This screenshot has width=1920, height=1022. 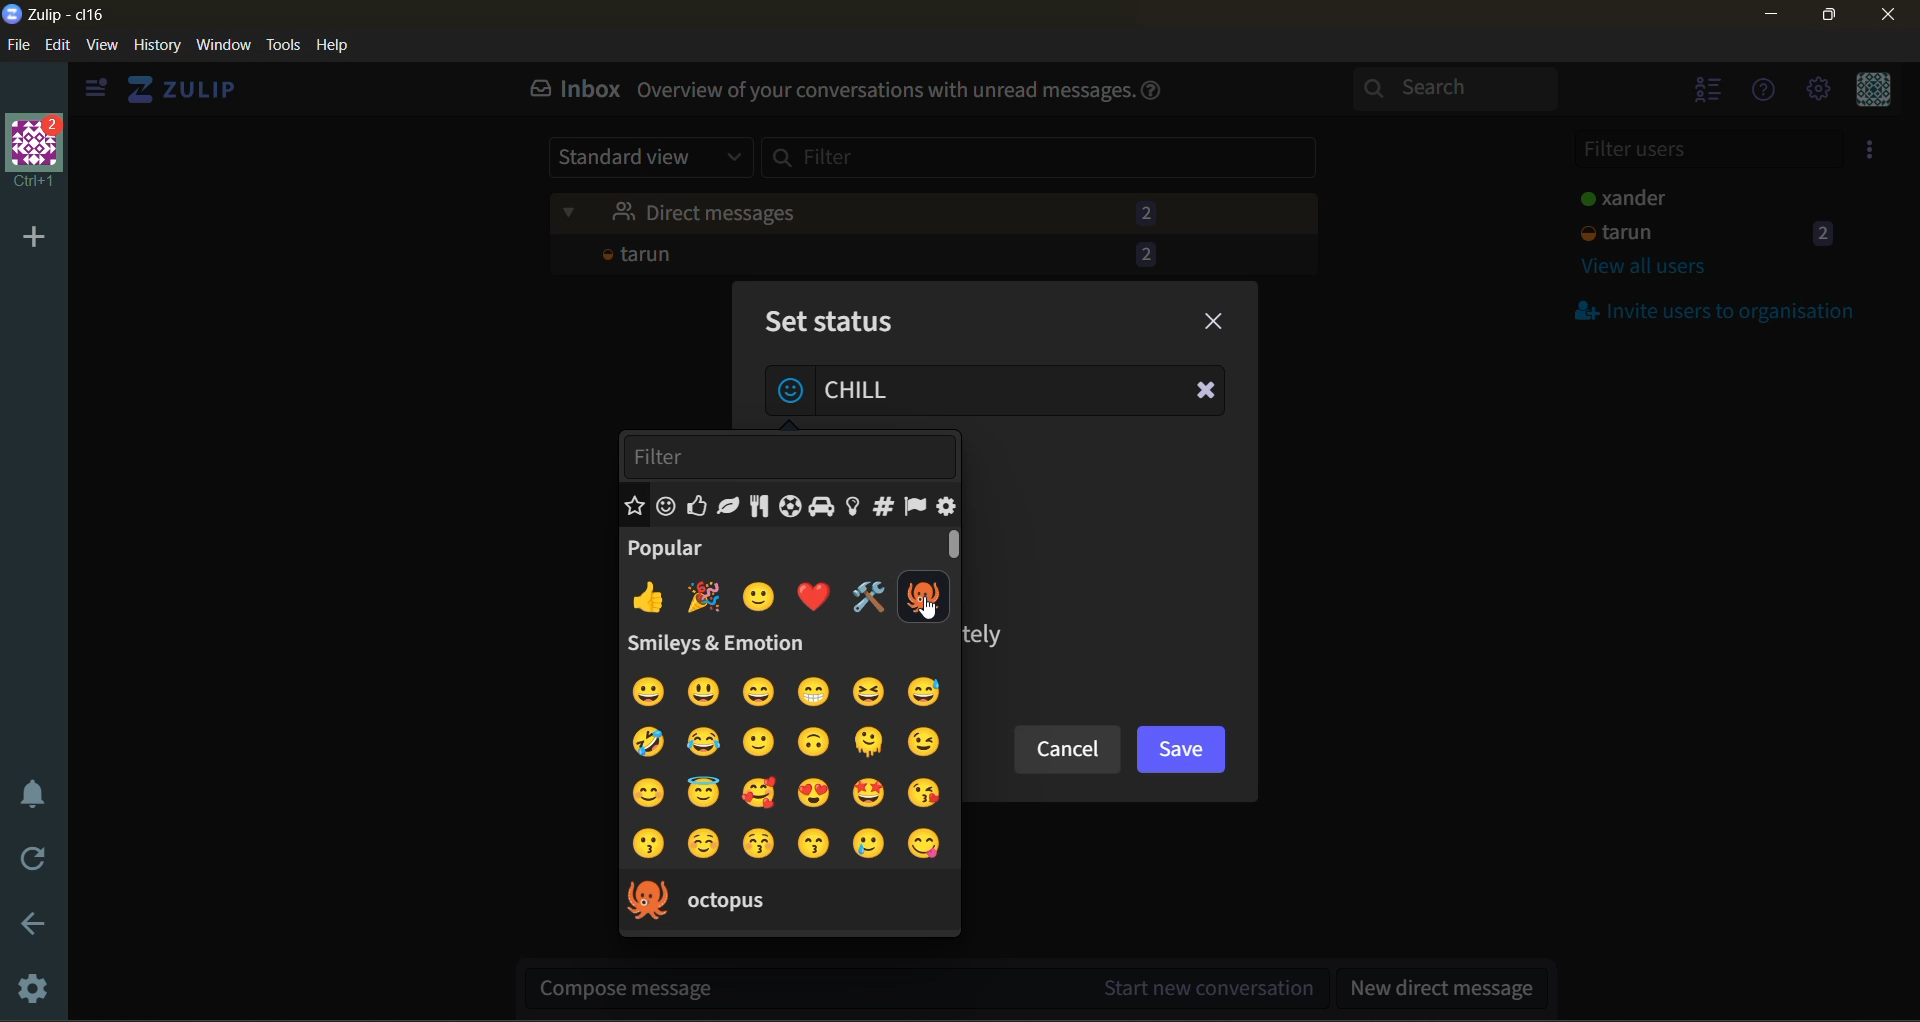 What do you see at coordinates (791, 506) in the screenshot?
I see `emoji` at bounding box center [791, 506].